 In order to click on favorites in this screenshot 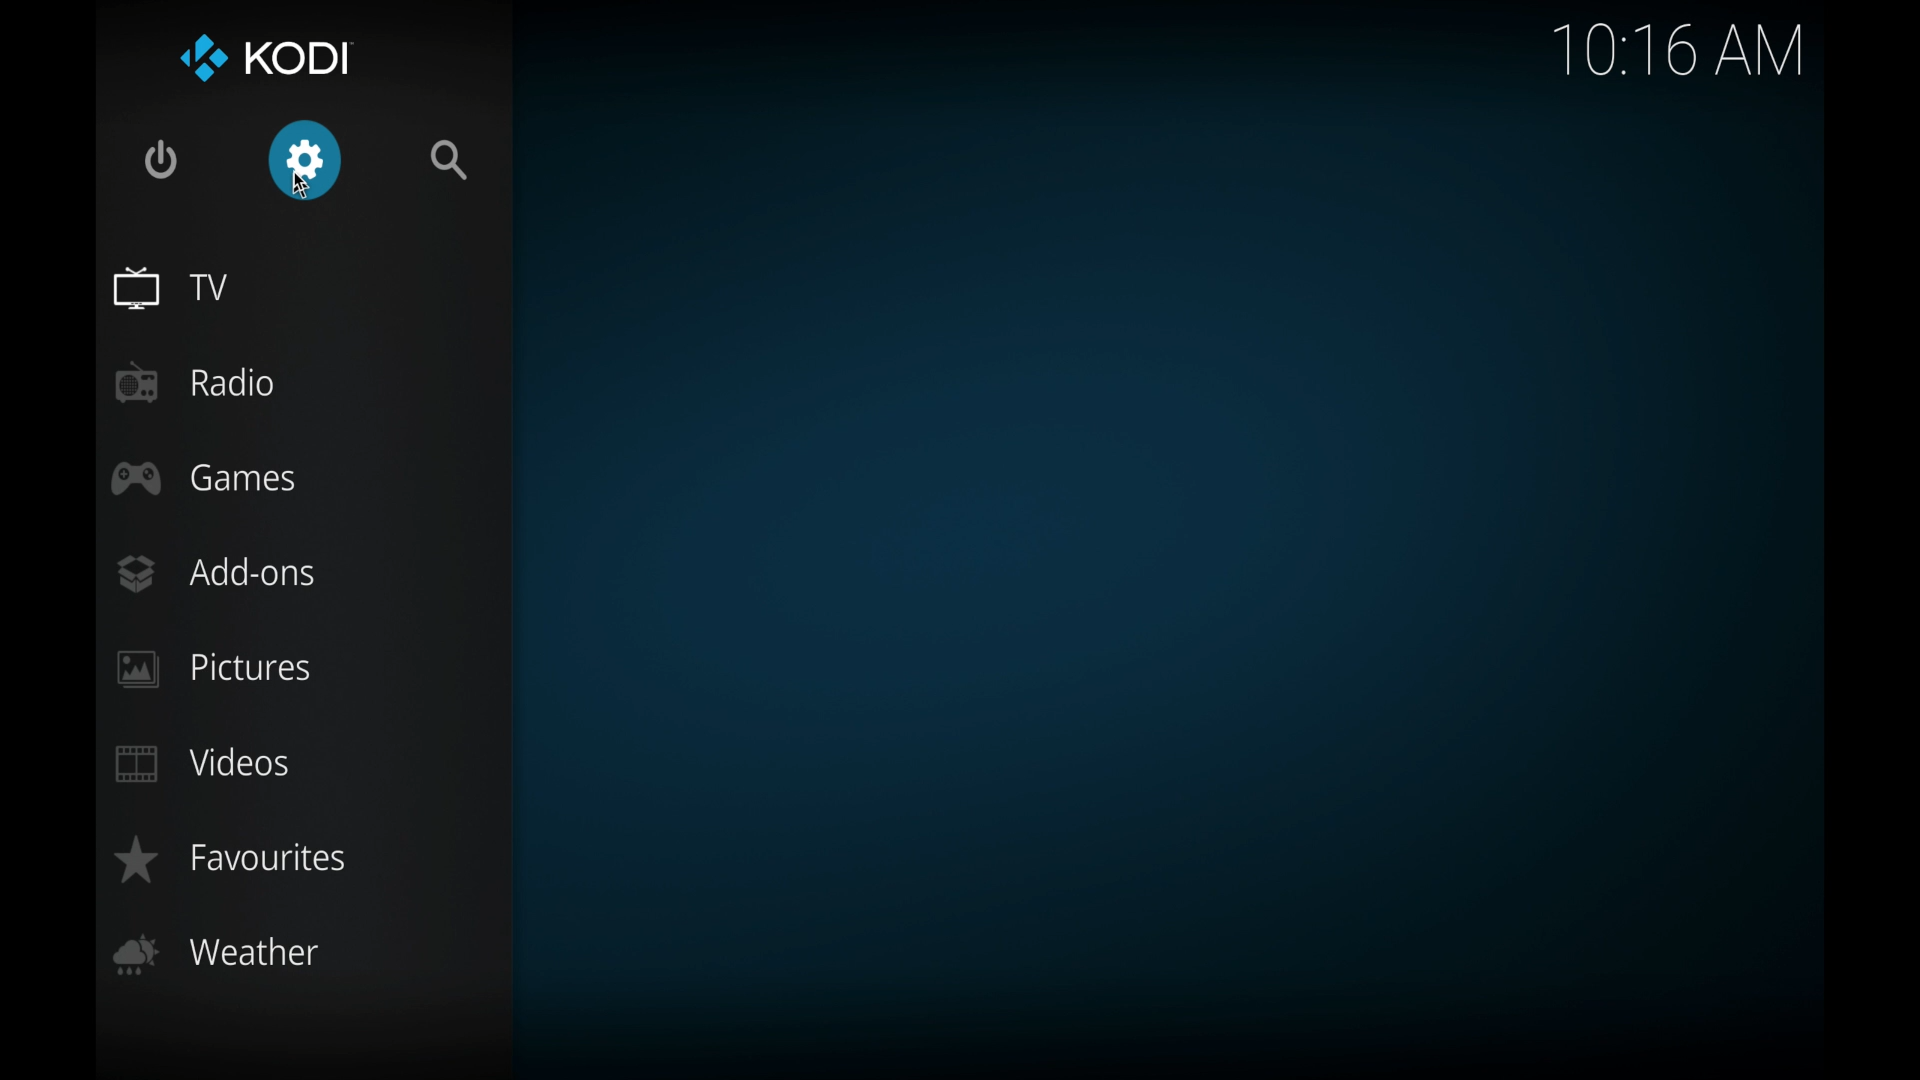, I will do `click(228, 860)`.